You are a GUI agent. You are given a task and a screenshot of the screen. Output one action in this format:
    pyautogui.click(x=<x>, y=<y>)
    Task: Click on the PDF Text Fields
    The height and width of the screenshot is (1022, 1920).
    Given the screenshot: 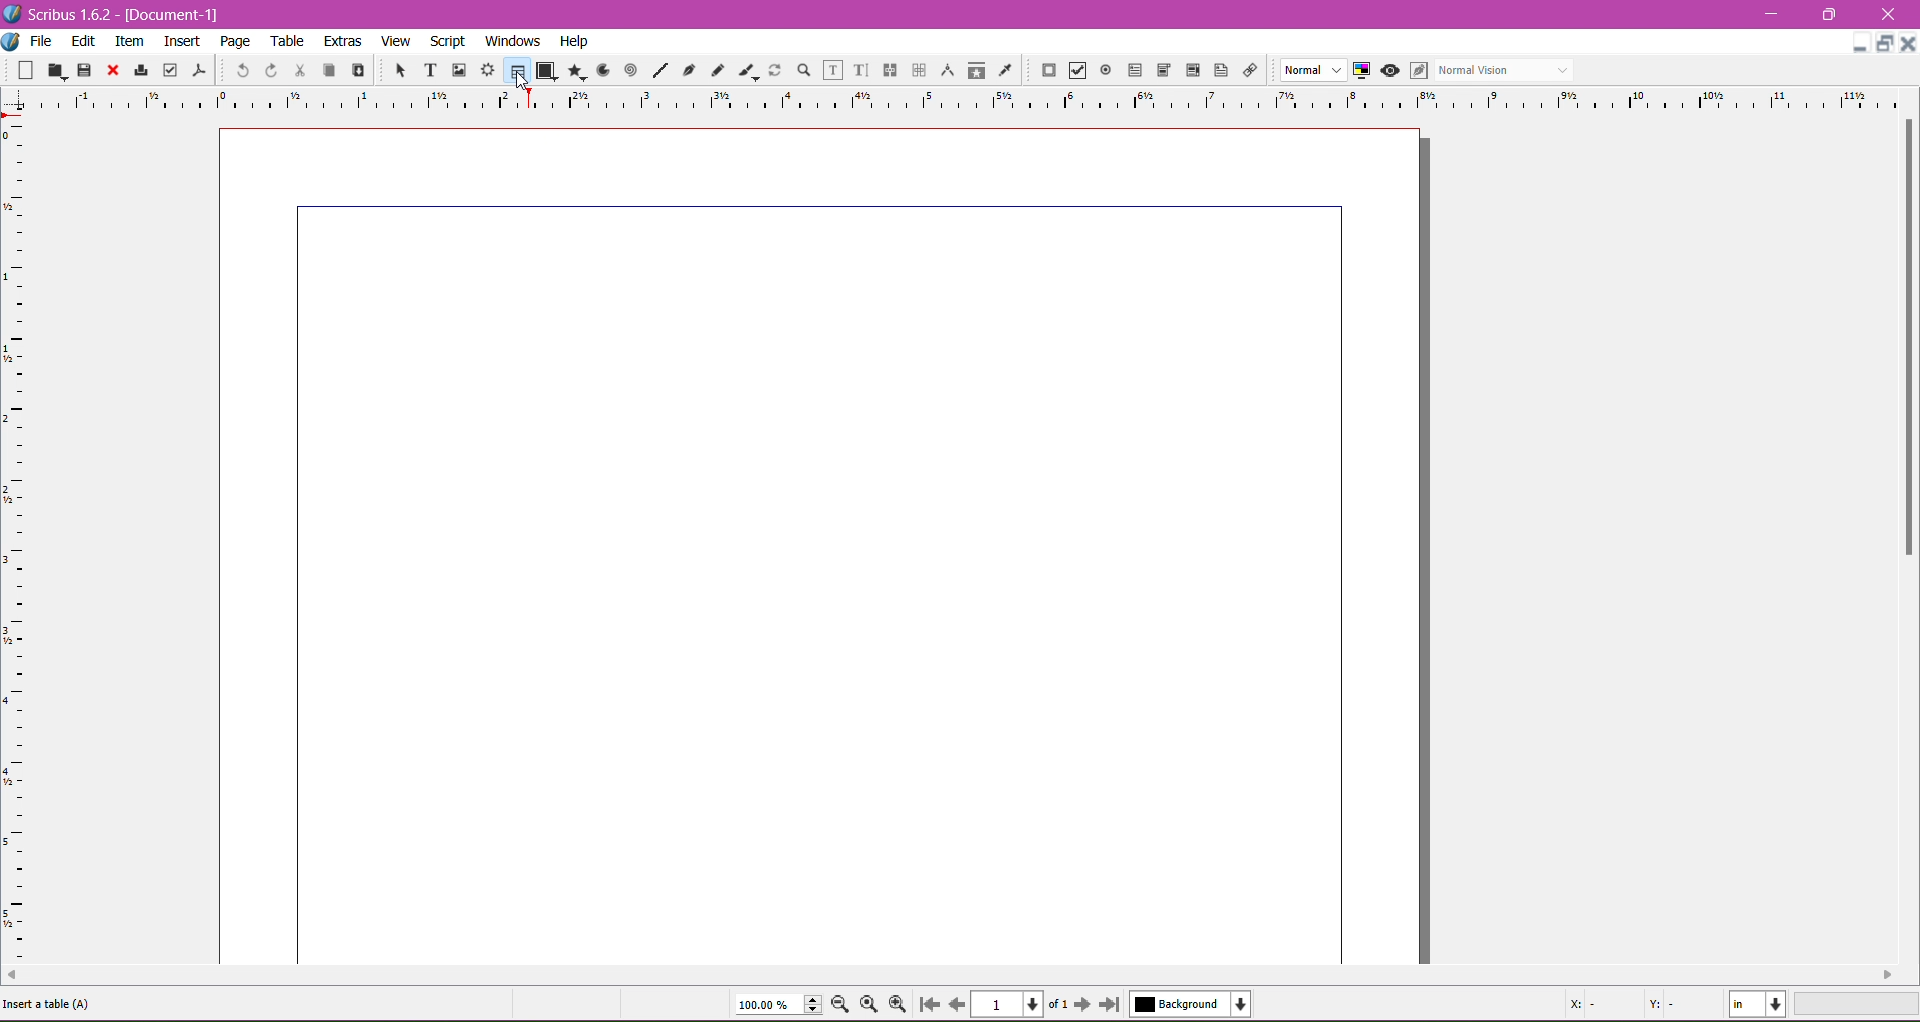 What is the action you would take?
    pyautogui.click(x=1131, y=71)
    